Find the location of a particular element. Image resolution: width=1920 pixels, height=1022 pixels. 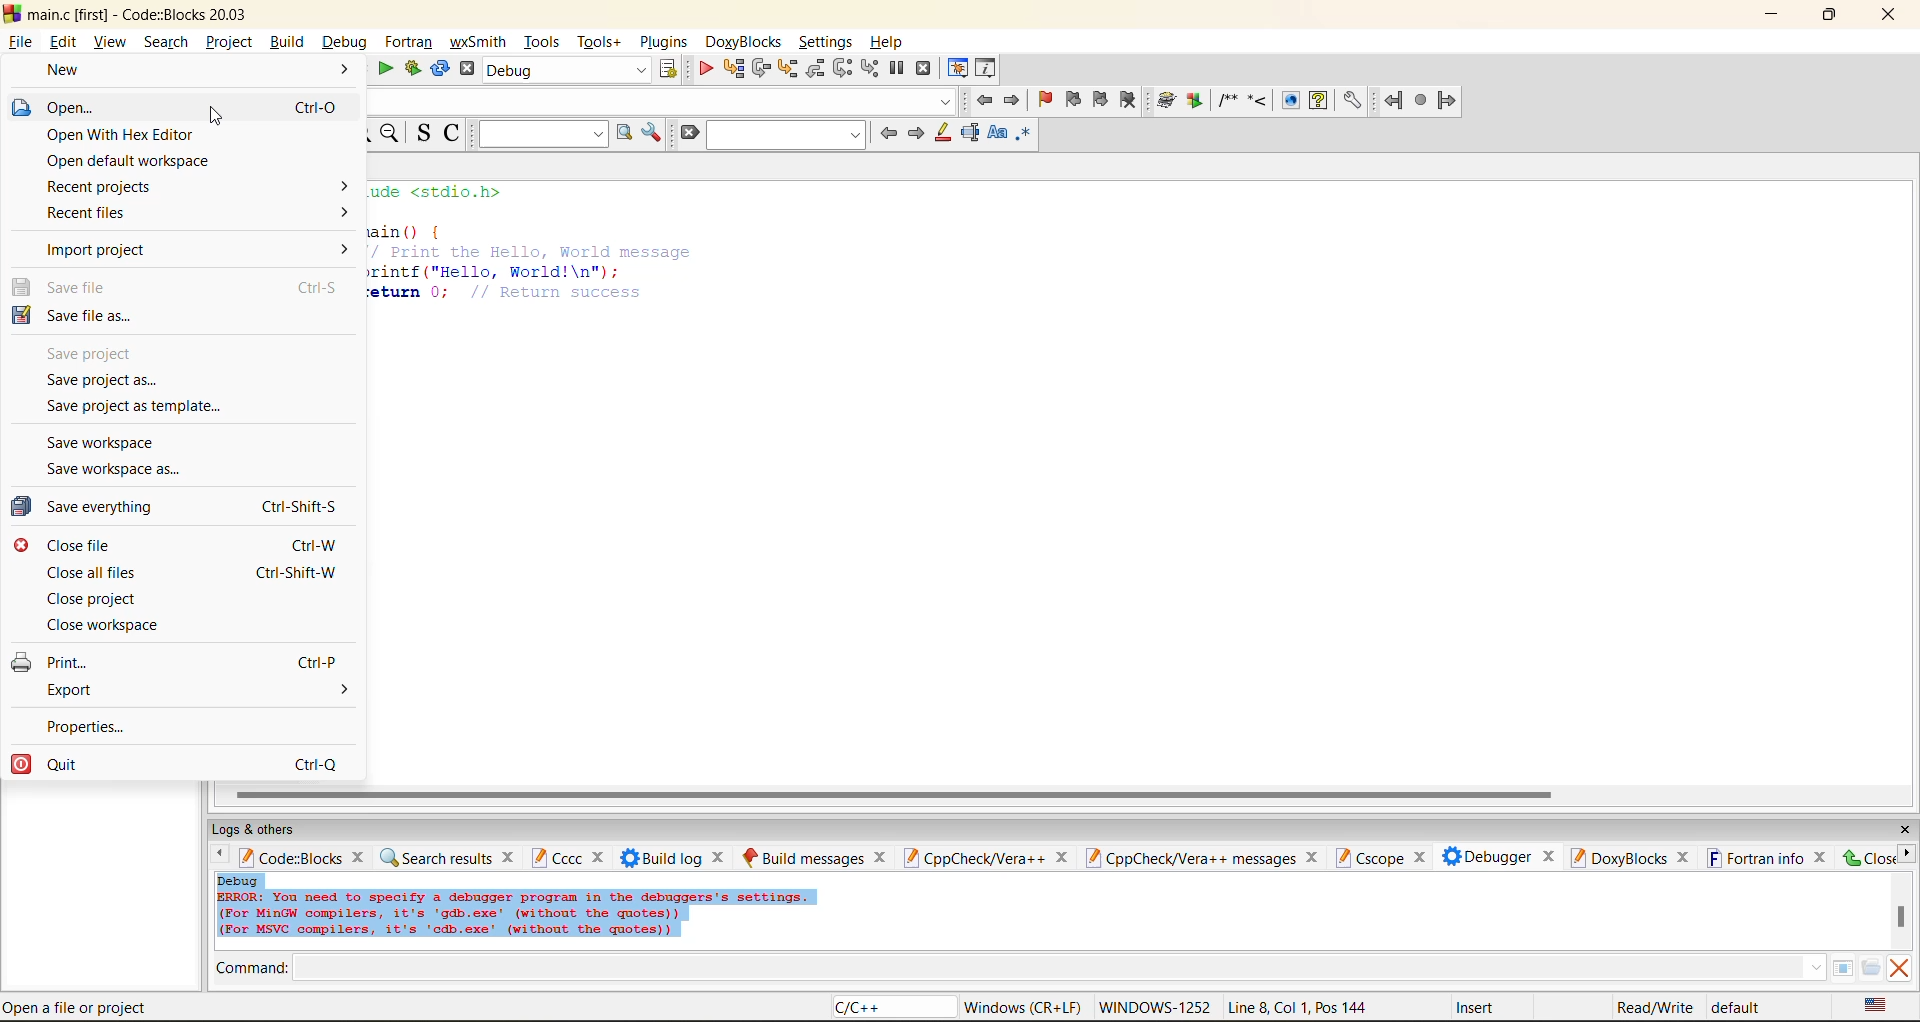

cursor is located at coordinates (215, 117).